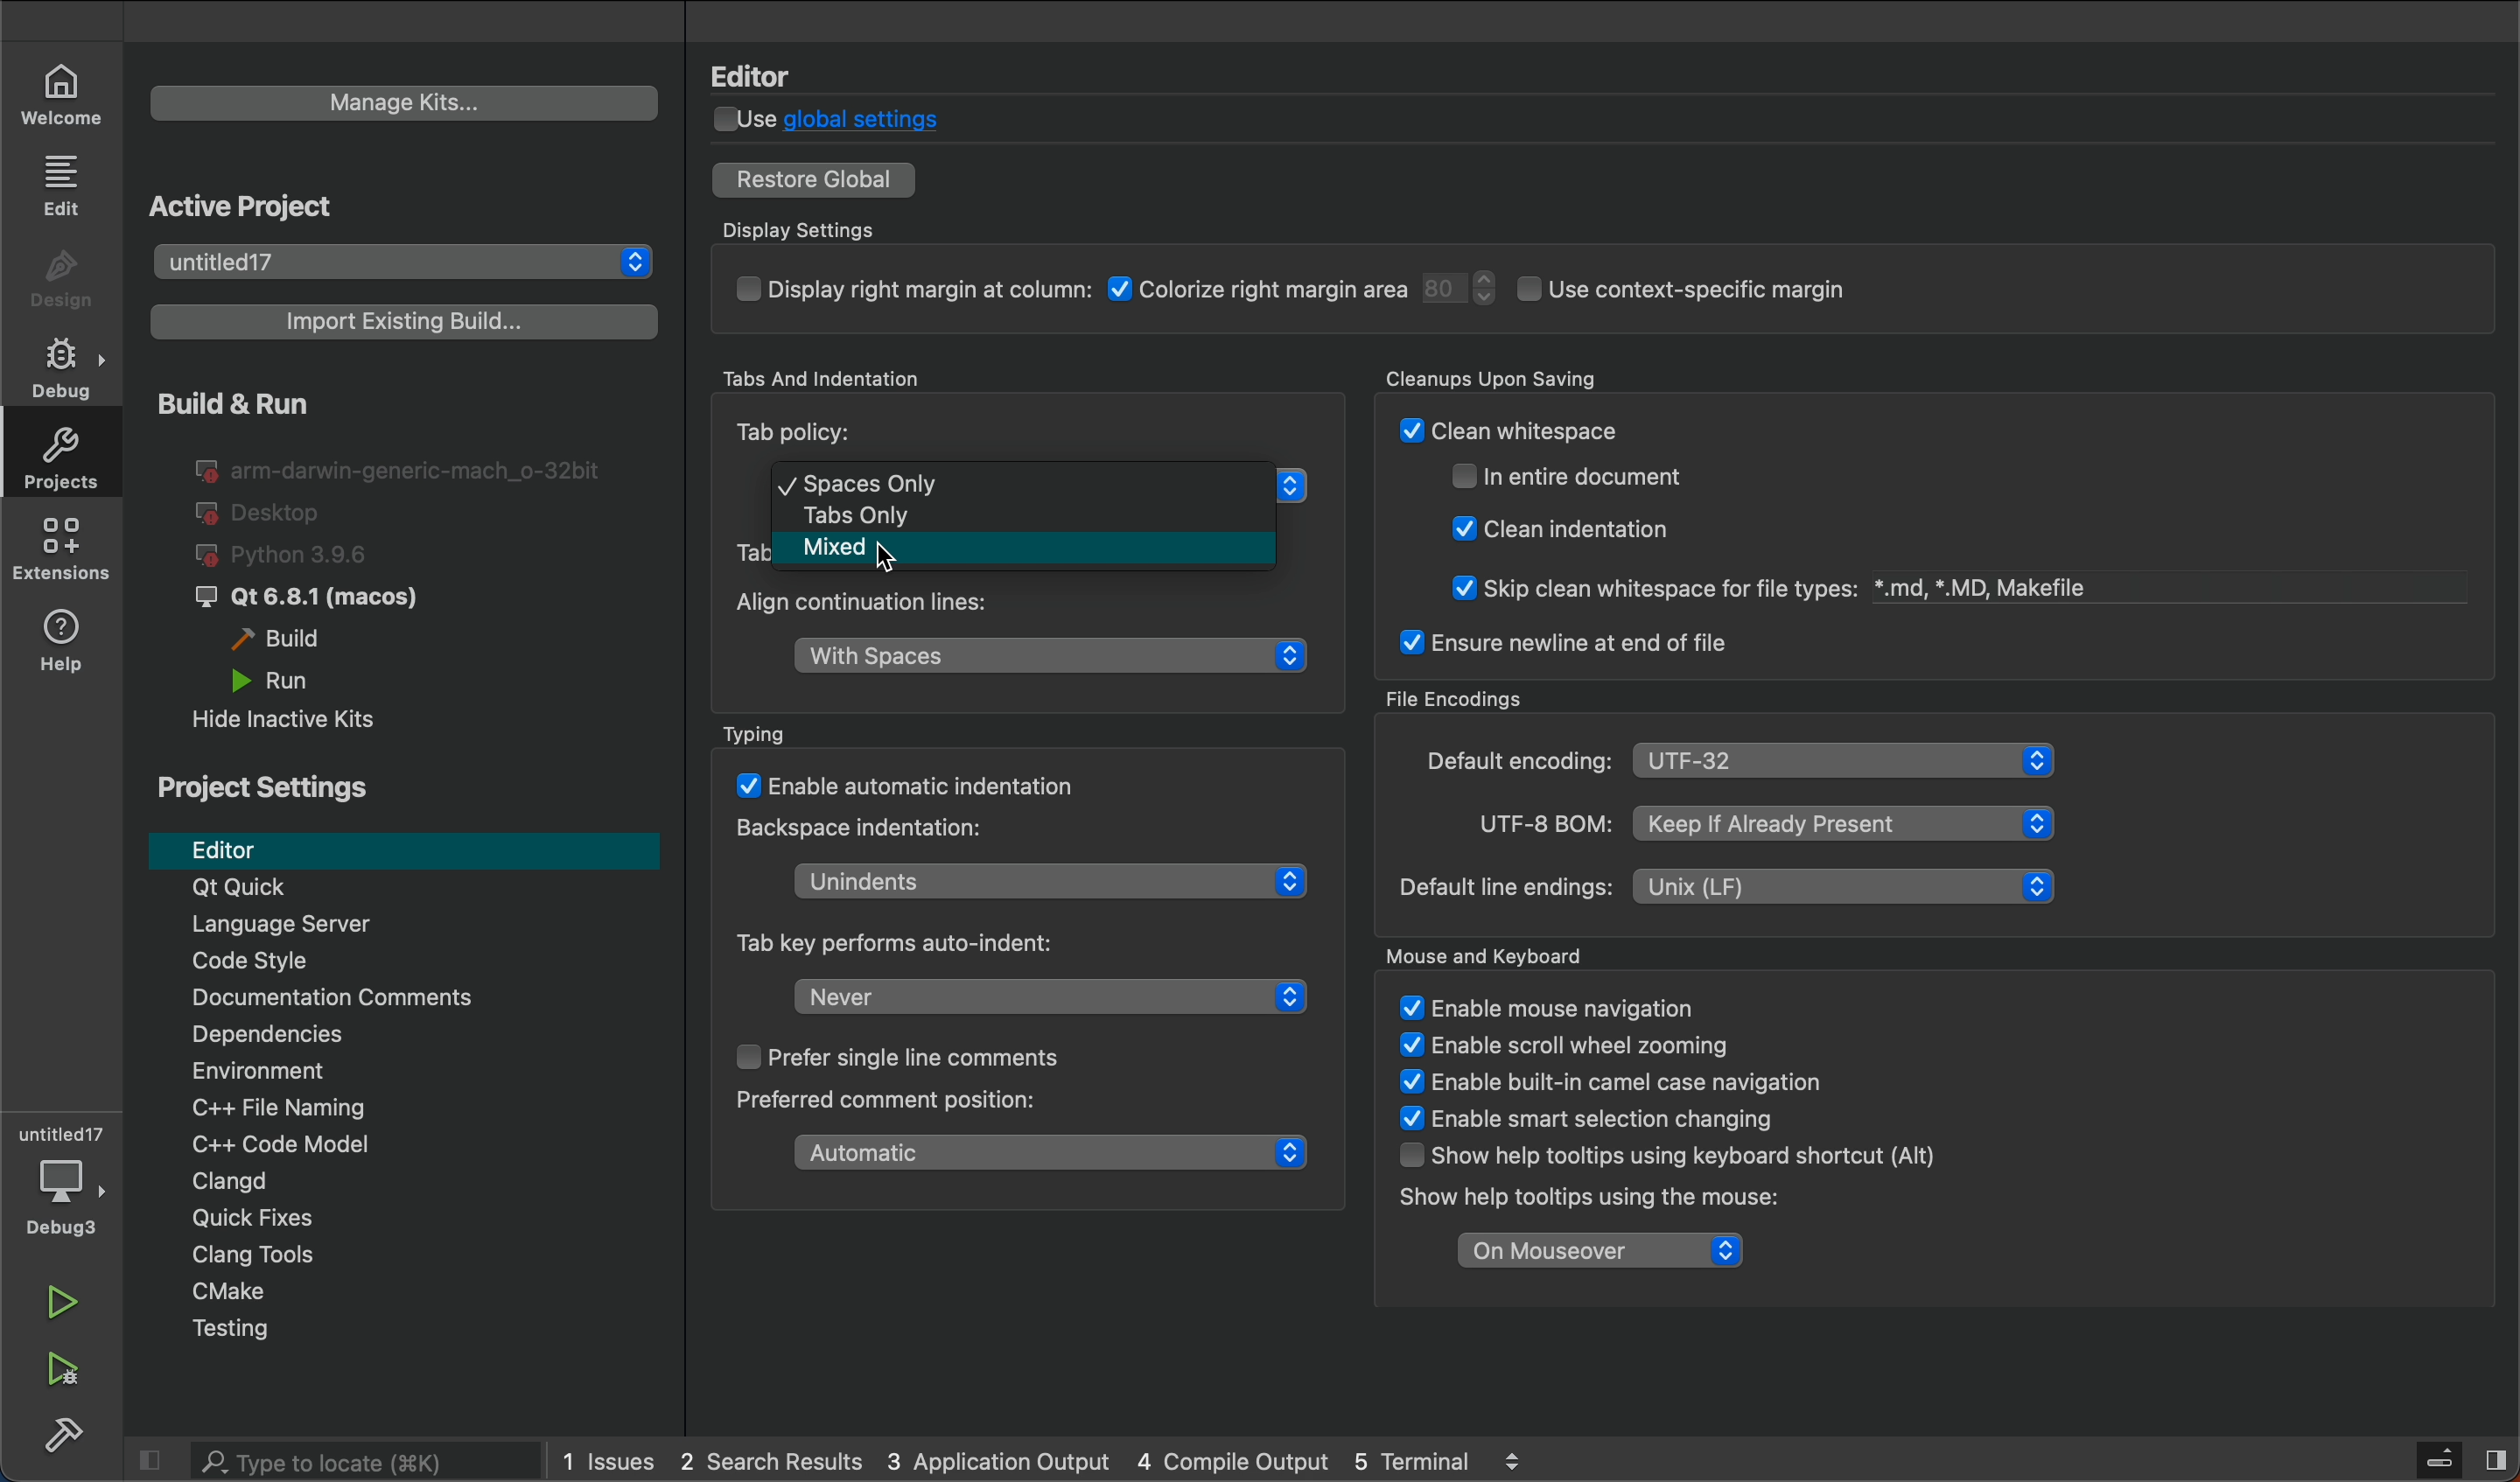 The image size is (2520, 1482). I want to click on Server, so click(2440, 1458).